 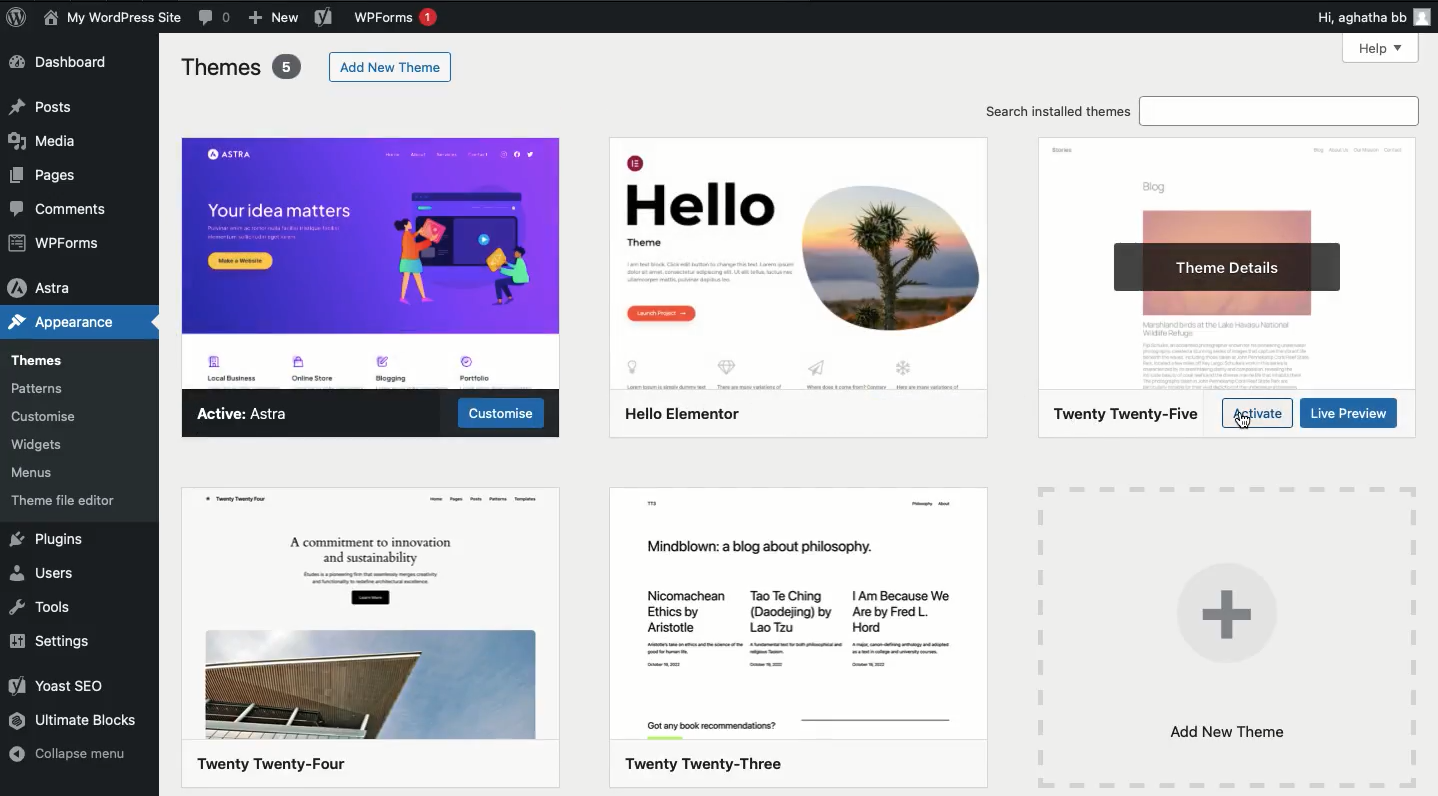 What do you see at coordinates (795, 288) in the screenshot?
I see `Theme` at bounding box center [795, 288].